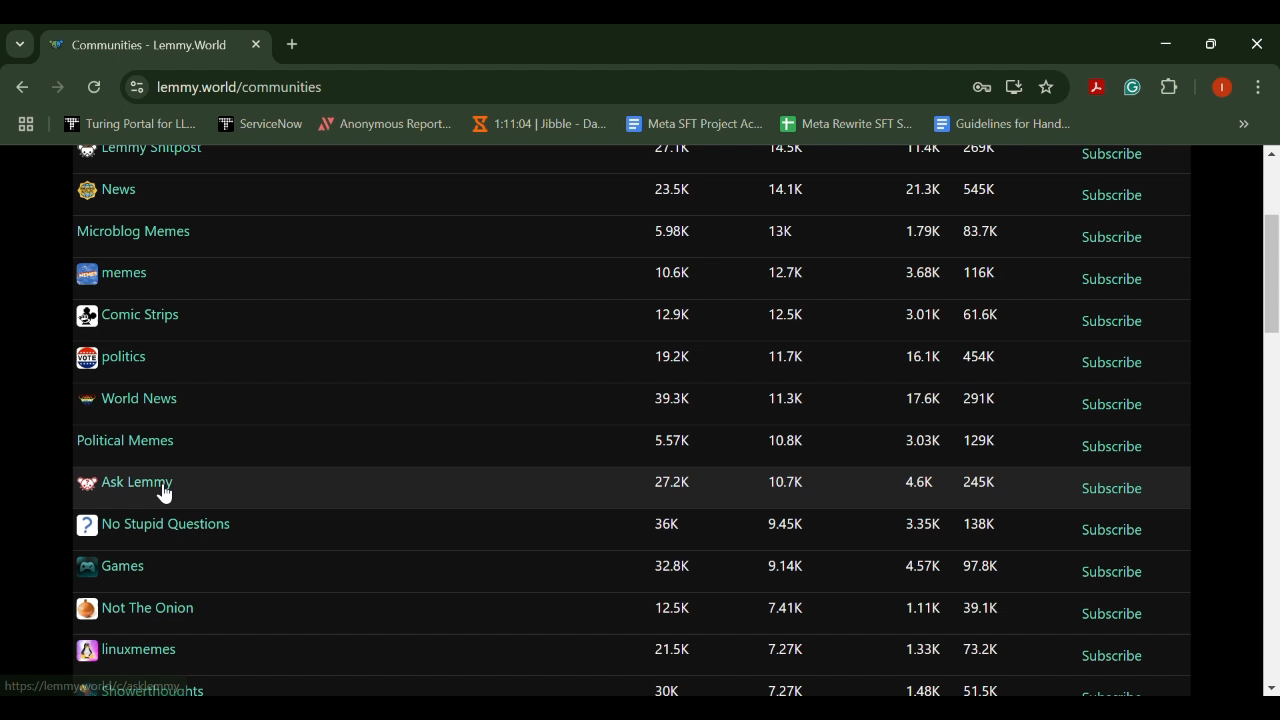  What do you see at coordinates (1110, 530) in the screenshot?
I see `Subscribe` at bounding box center [1110, 530].